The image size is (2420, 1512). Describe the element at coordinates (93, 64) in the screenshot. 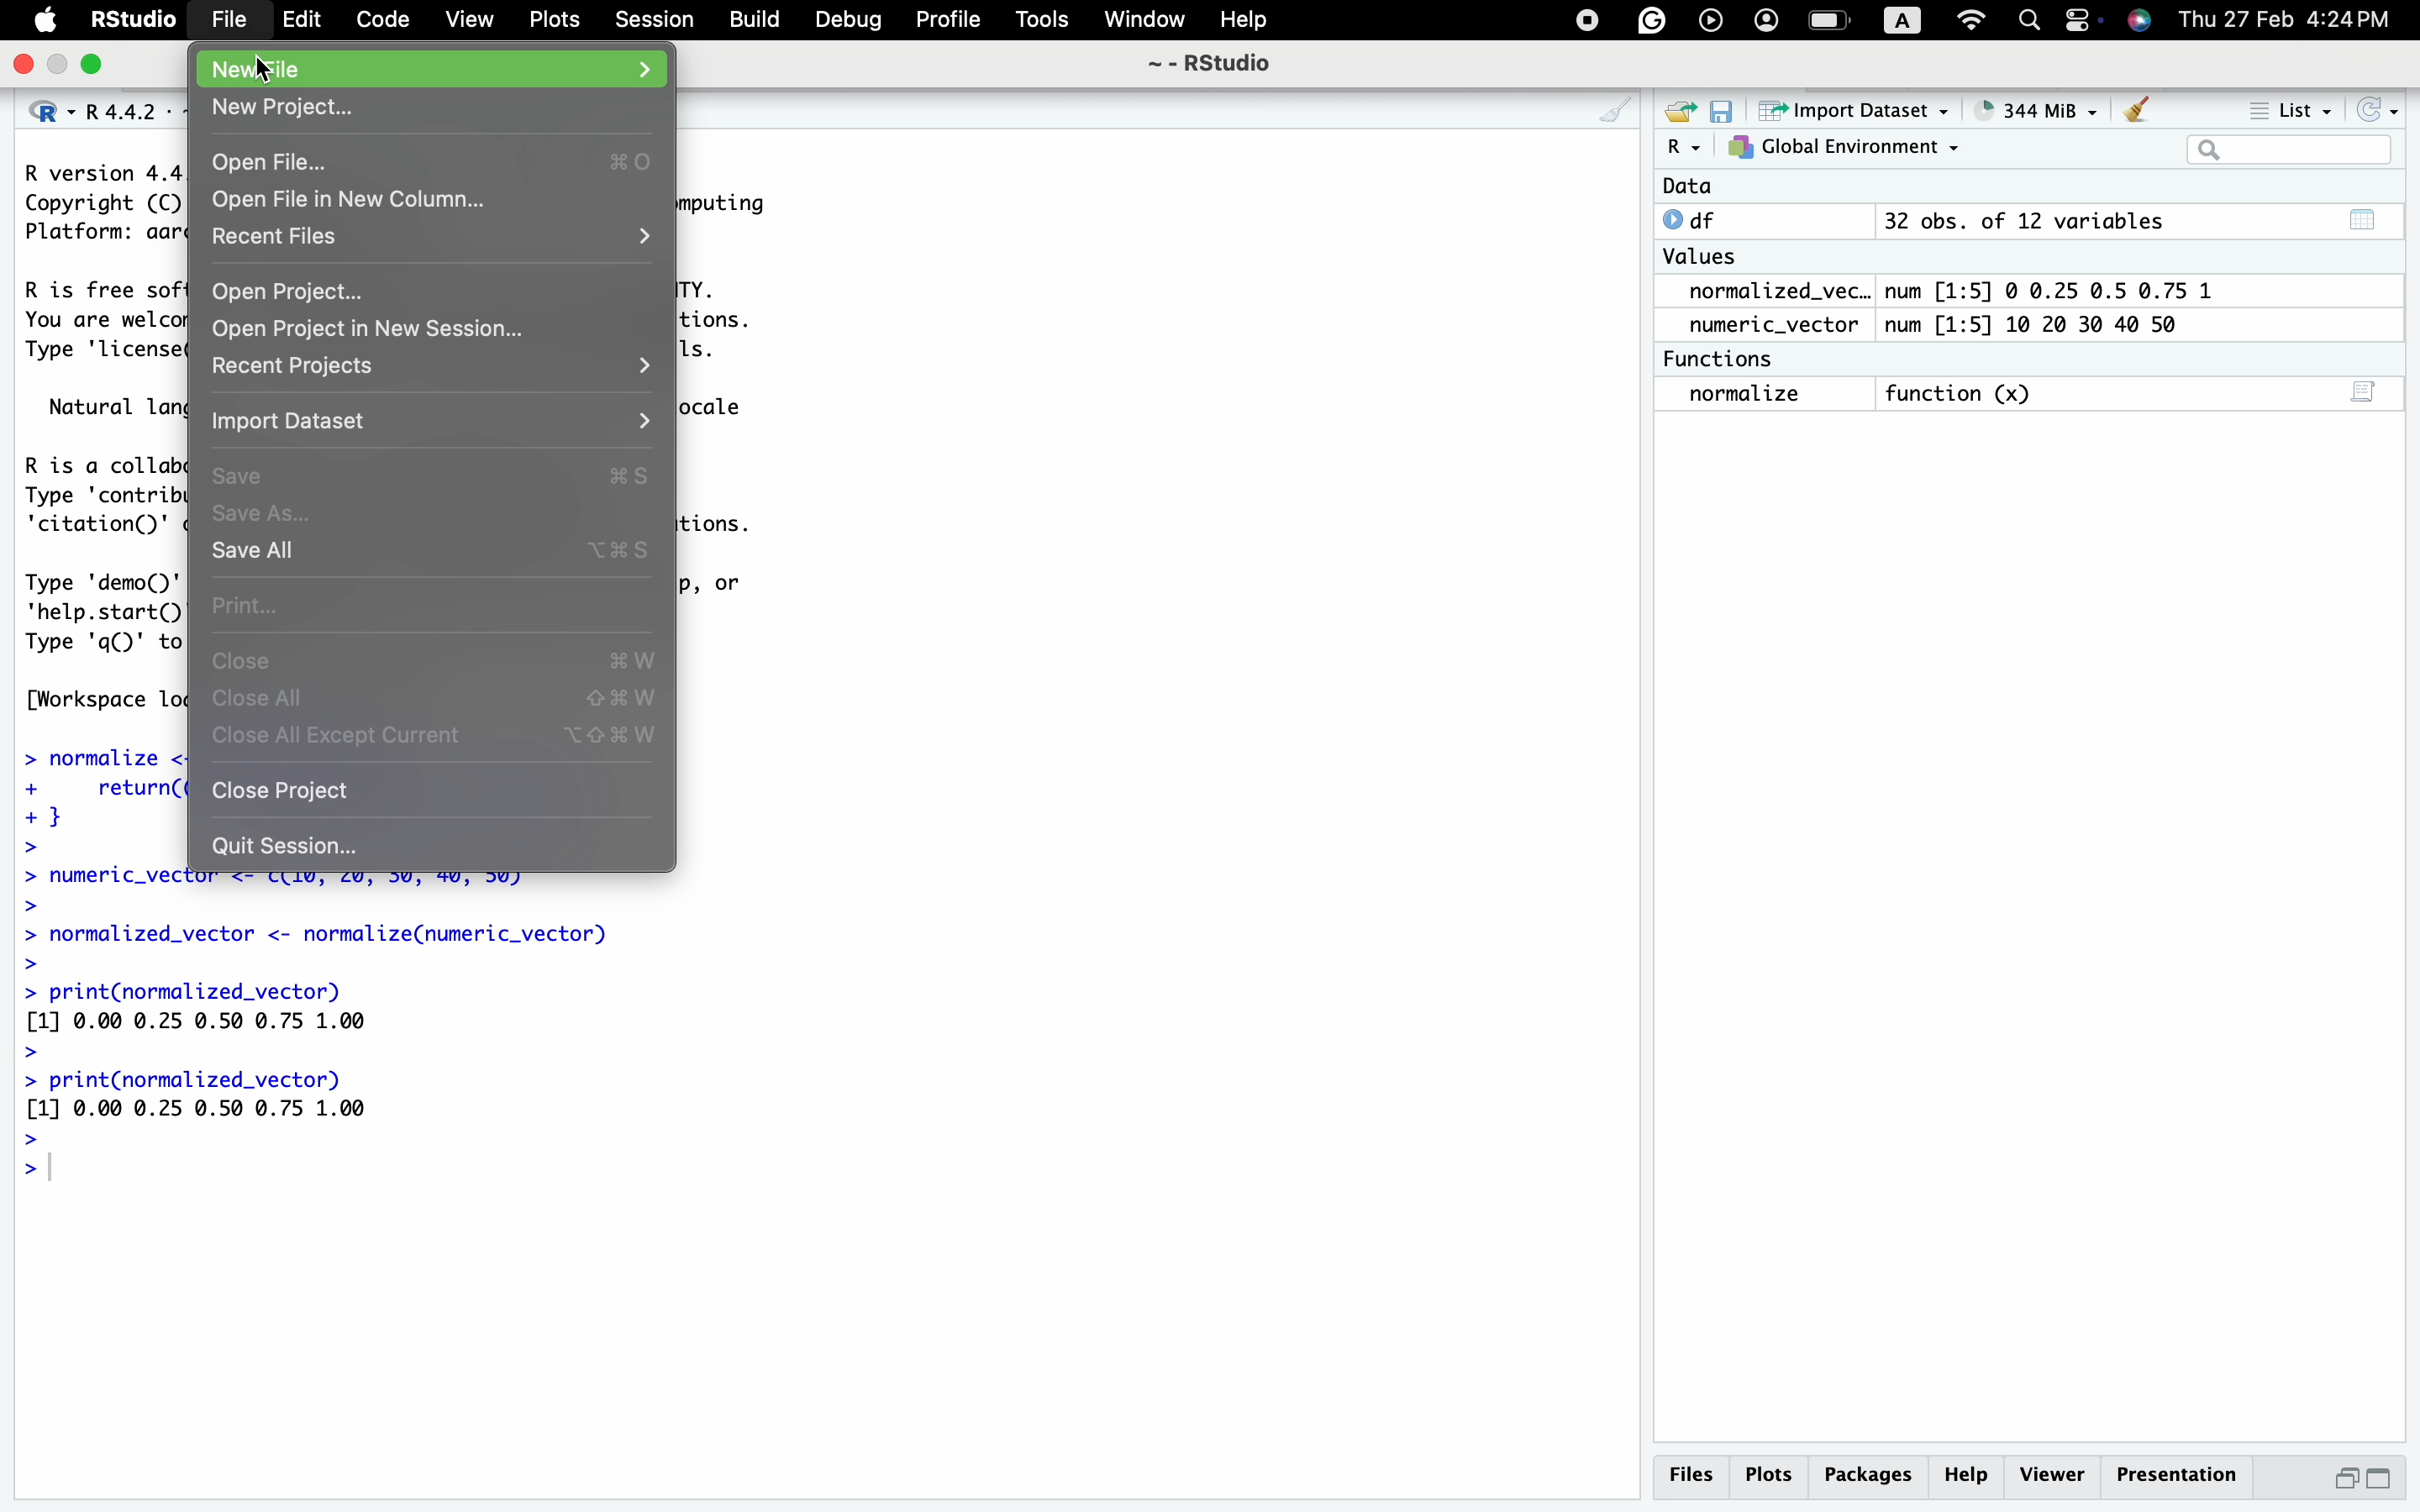

I see `minimize` at that location.